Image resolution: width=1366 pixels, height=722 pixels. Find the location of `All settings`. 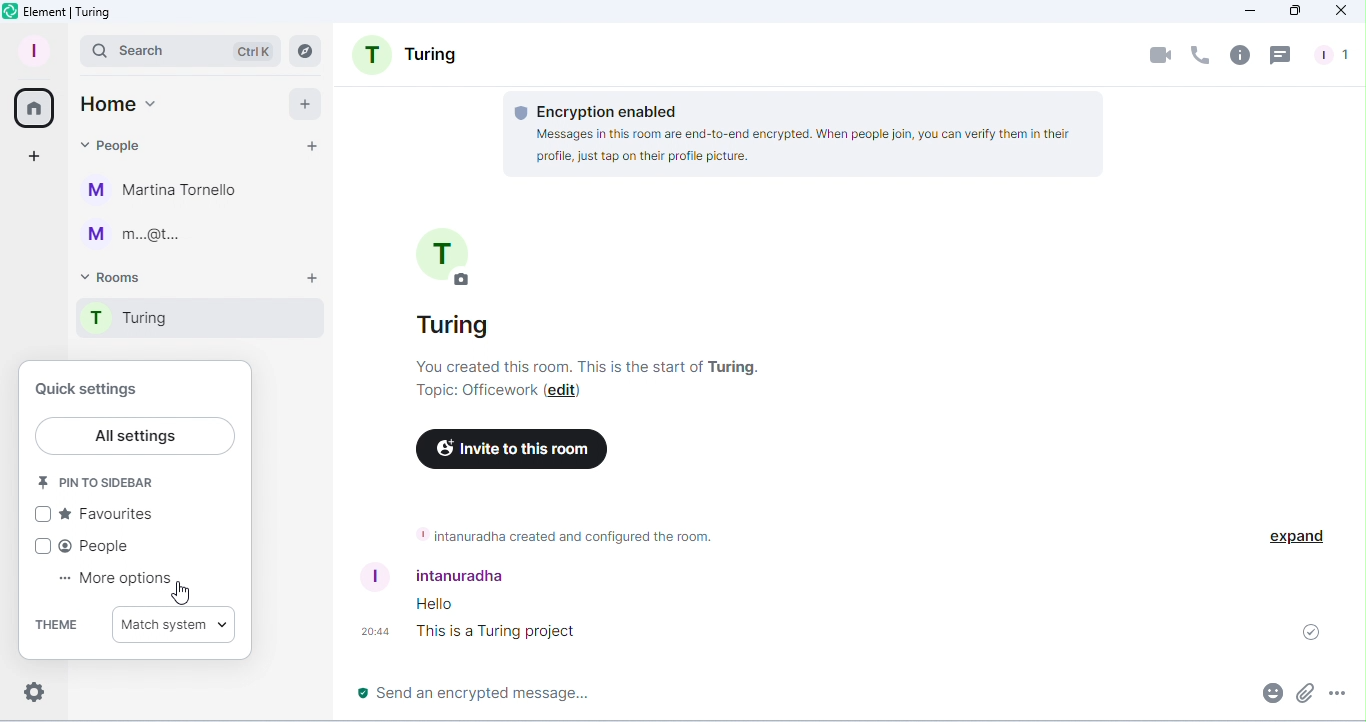

All settings is located at coordinates (138, 436).